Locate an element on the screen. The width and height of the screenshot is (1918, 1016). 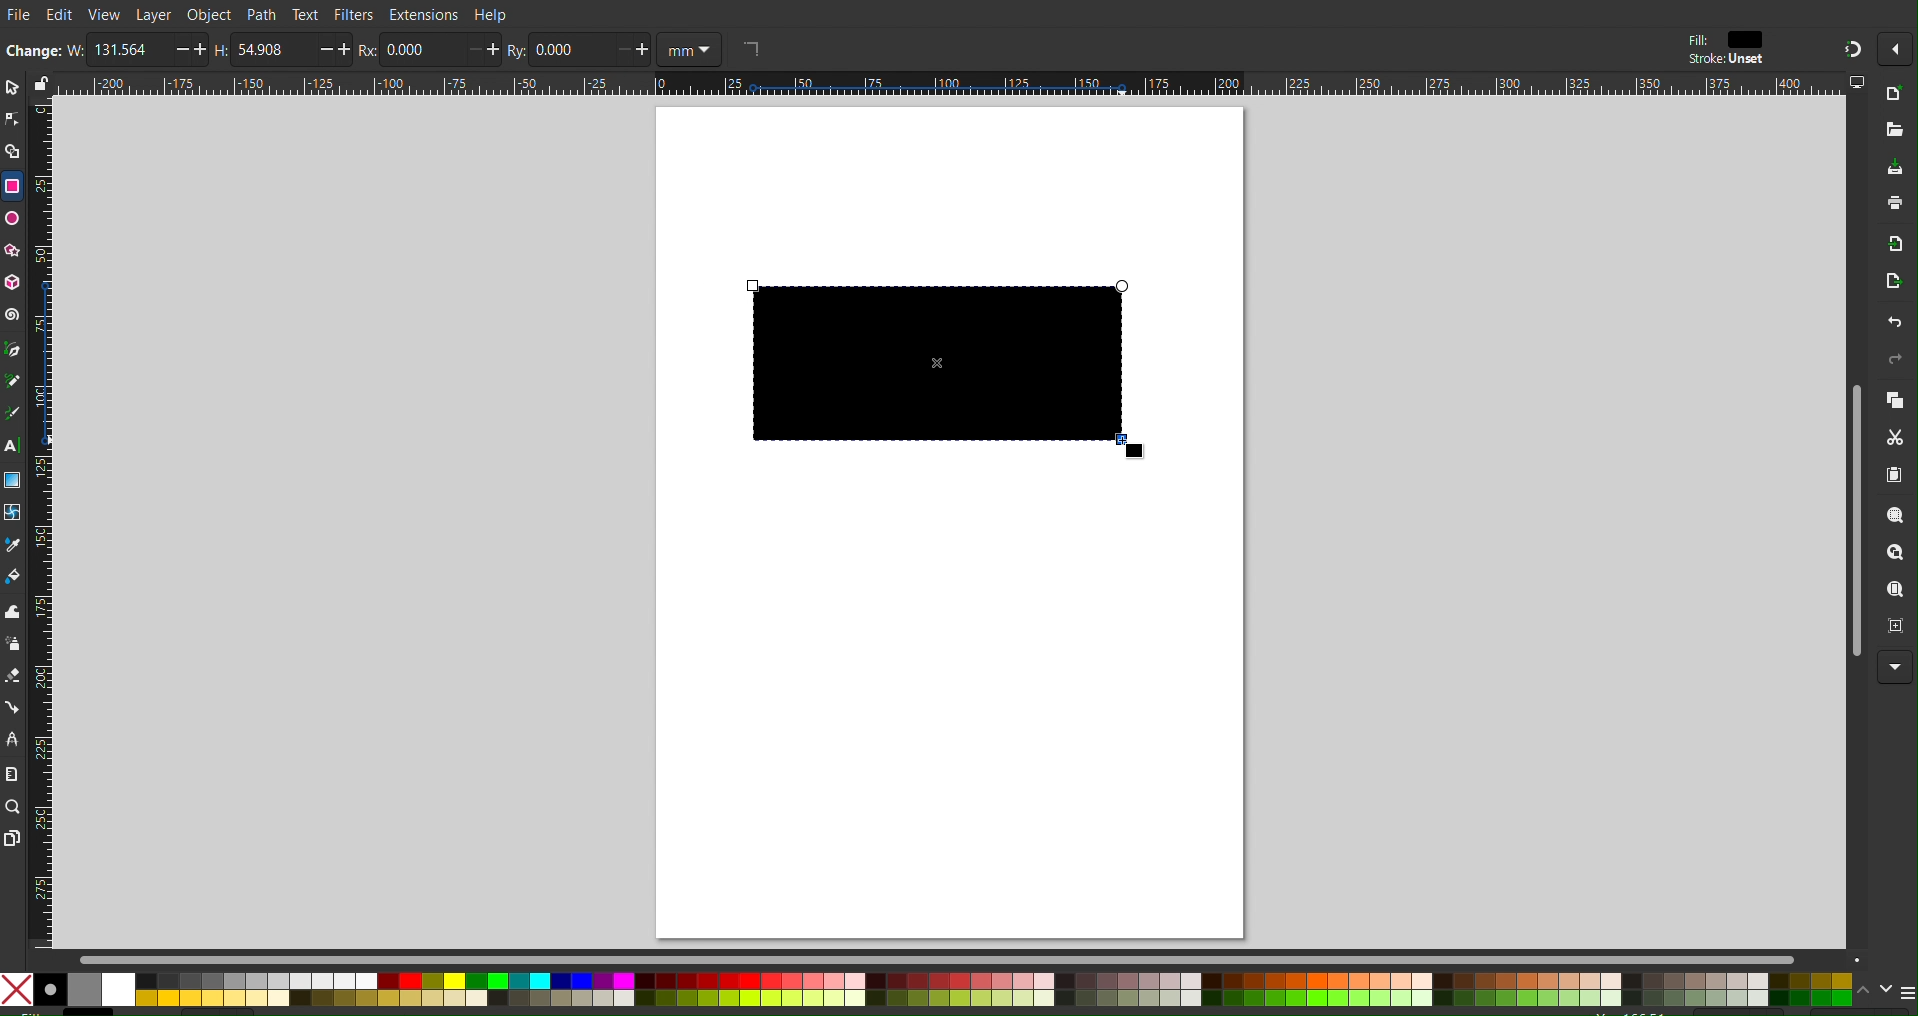
Undo is located at coordinates (1883, 325).